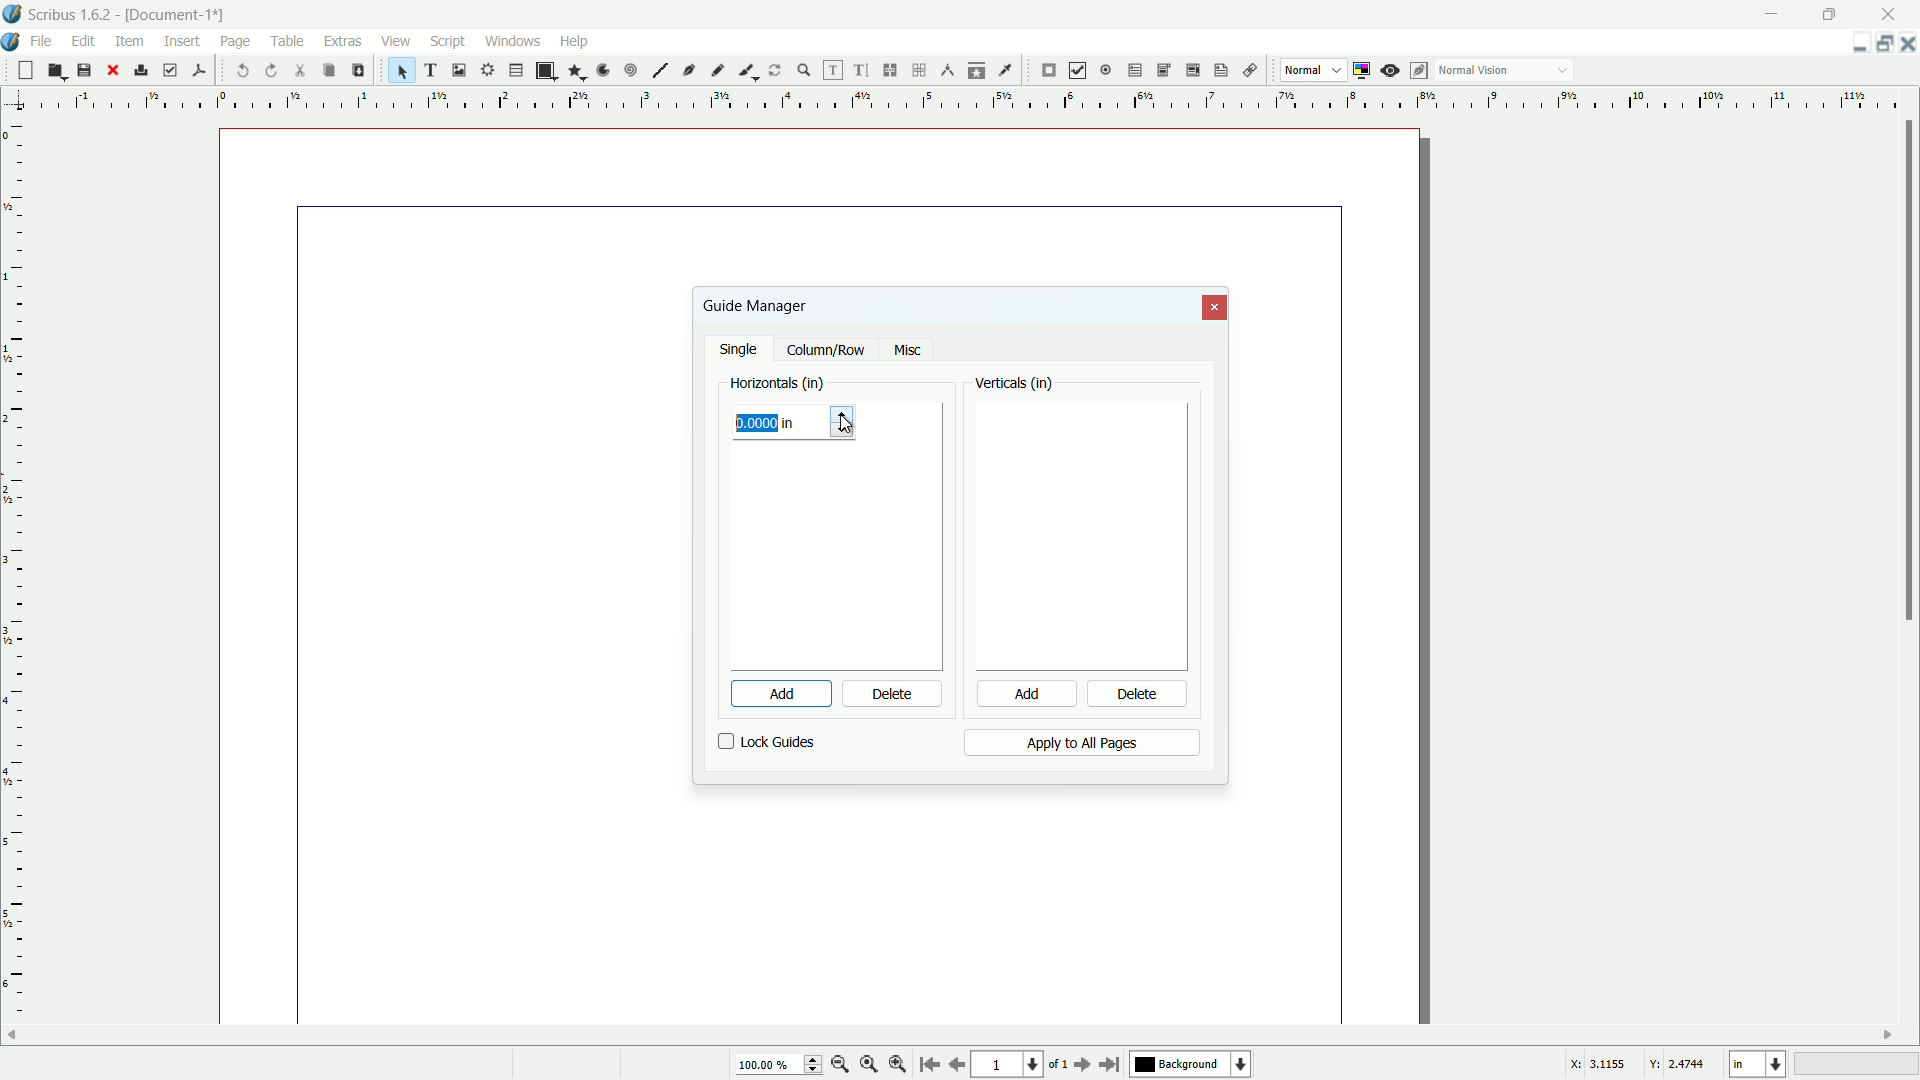  What do you see at coordinates (862, 71) in the screenshot?
I see `edit text with story editor` at bounding box center [862, 71].